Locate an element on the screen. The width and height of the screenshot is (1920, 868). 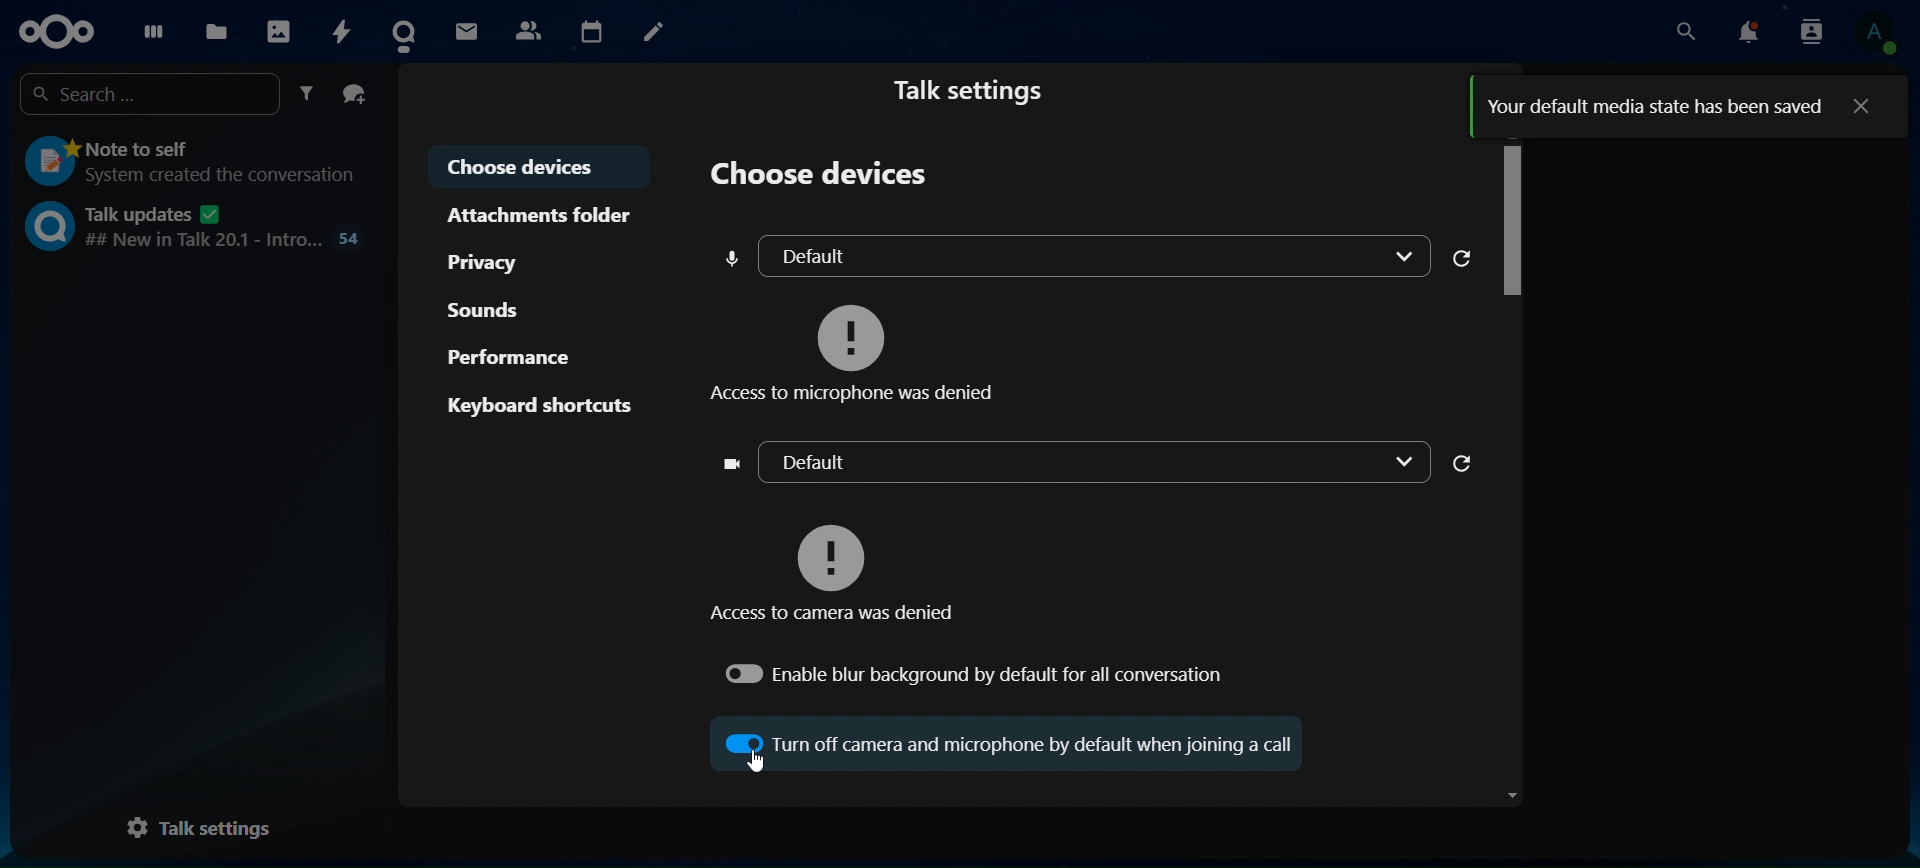
files is located at coordinates (216, 29).